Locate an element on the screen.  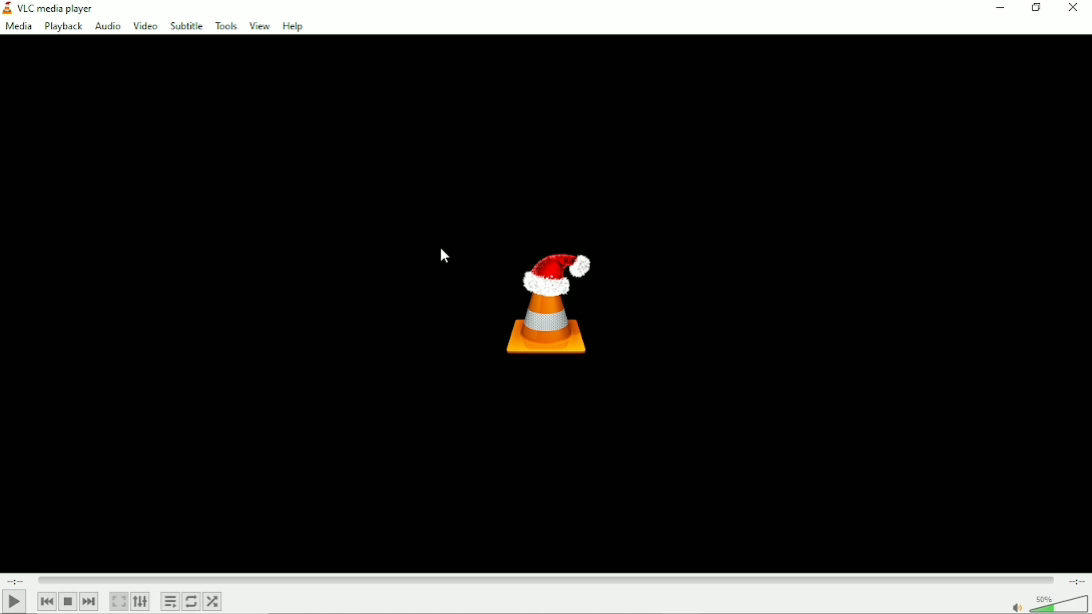
Close is located at coordinates (1074, 9).